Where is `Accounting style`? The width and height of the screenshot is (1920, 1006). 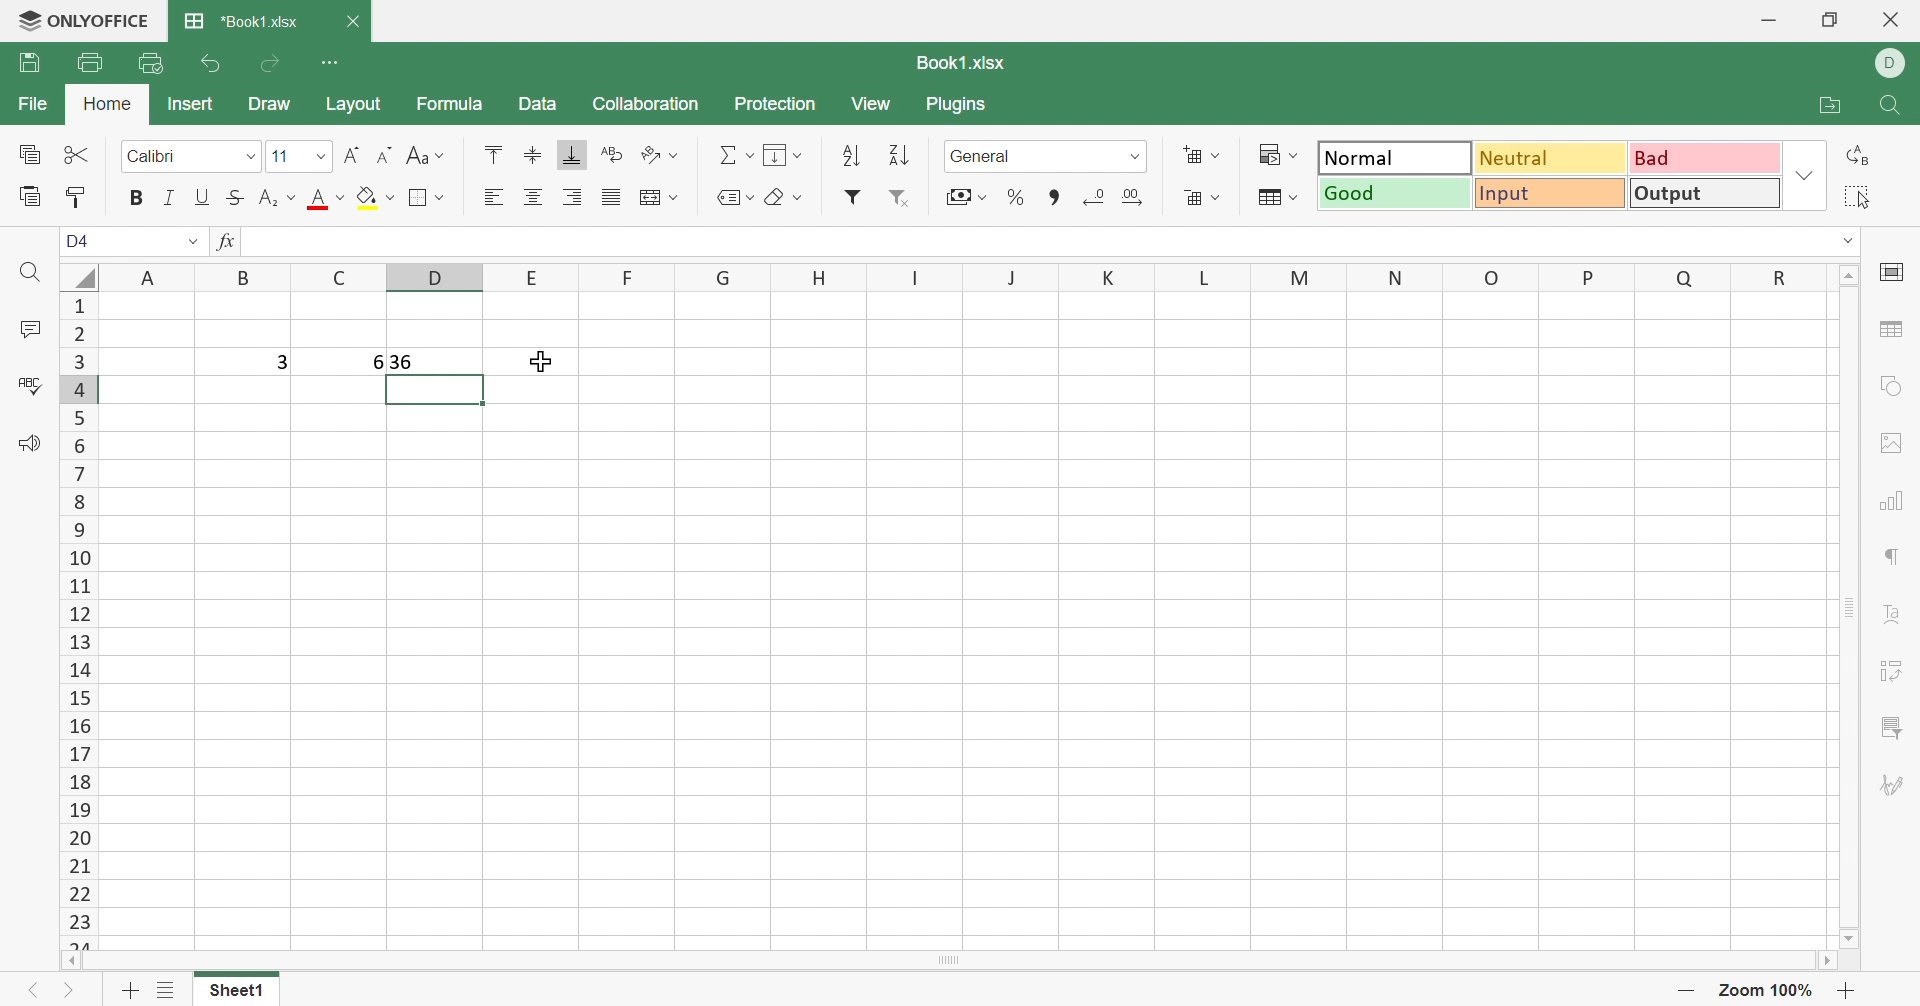
Accounting style is located at coordinates (967, 196).